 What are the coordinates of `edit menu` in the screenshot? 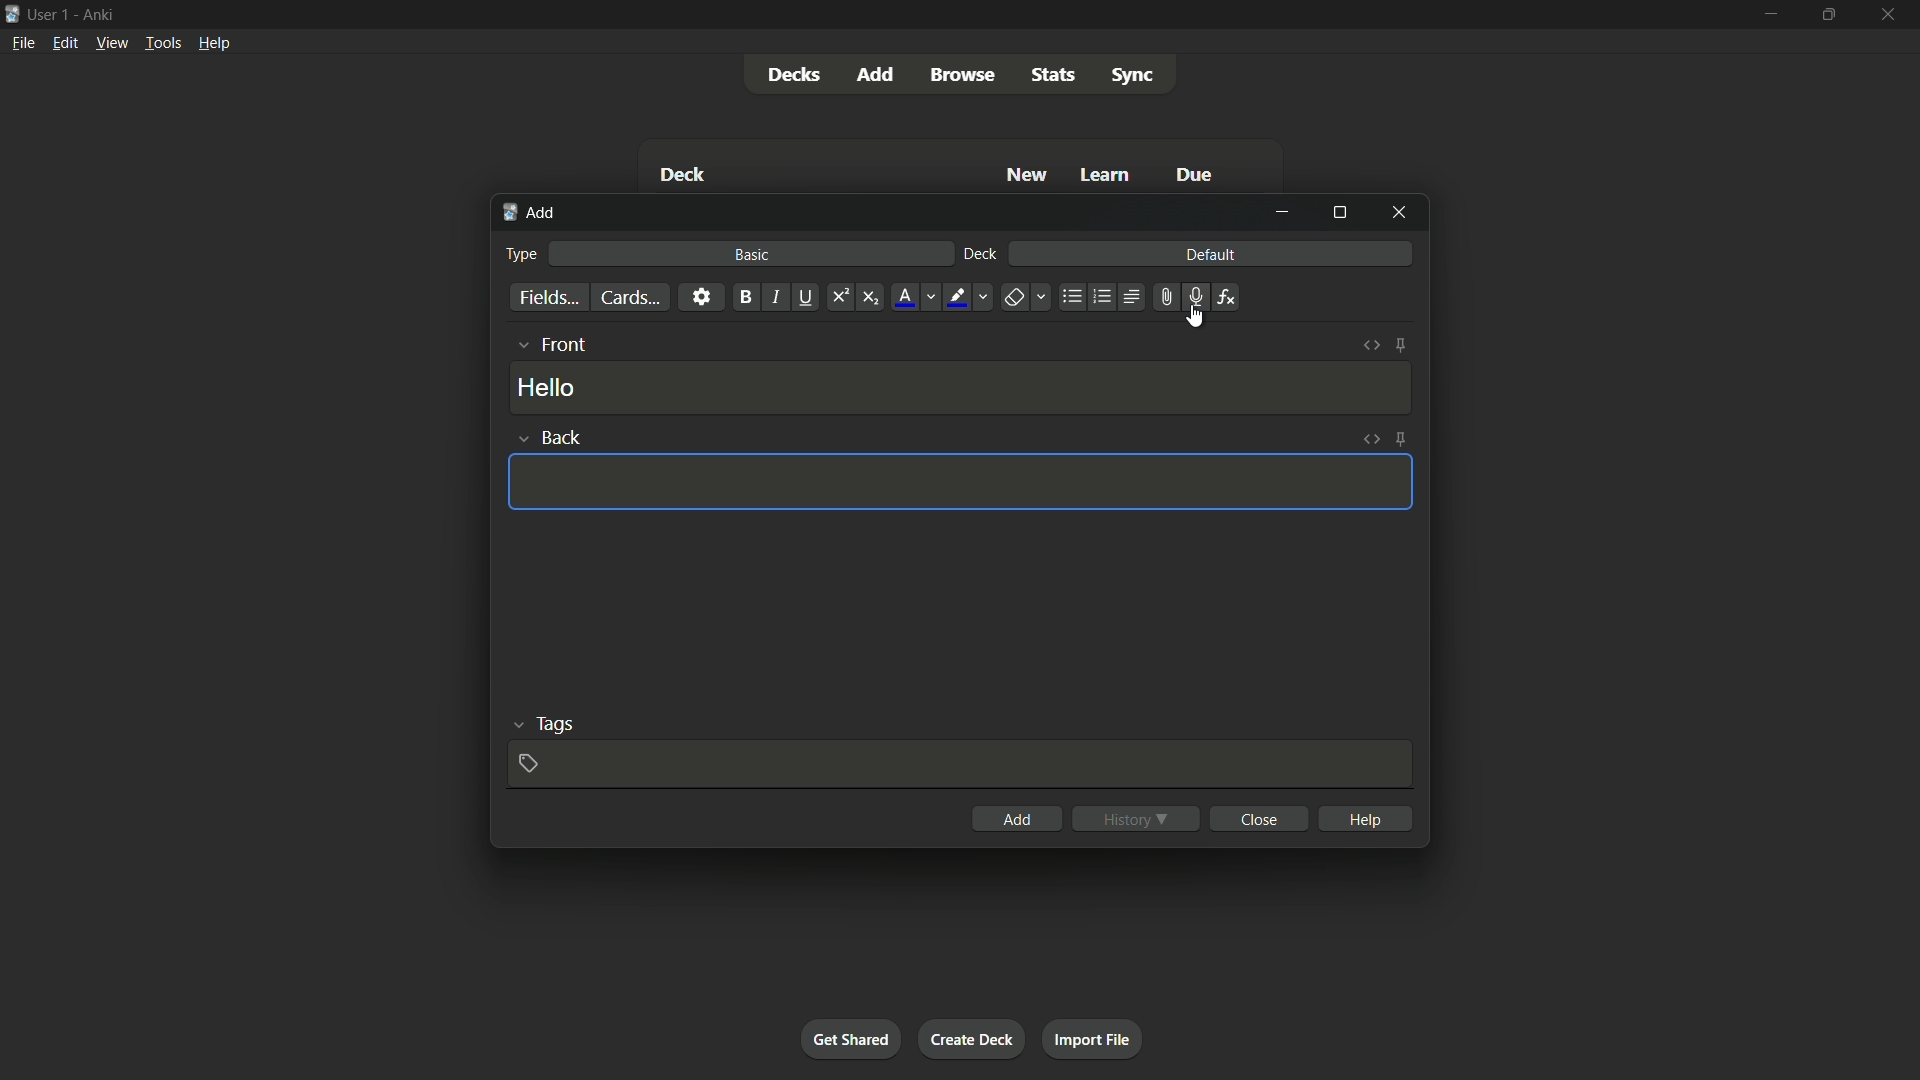 It's located at (65, 43).